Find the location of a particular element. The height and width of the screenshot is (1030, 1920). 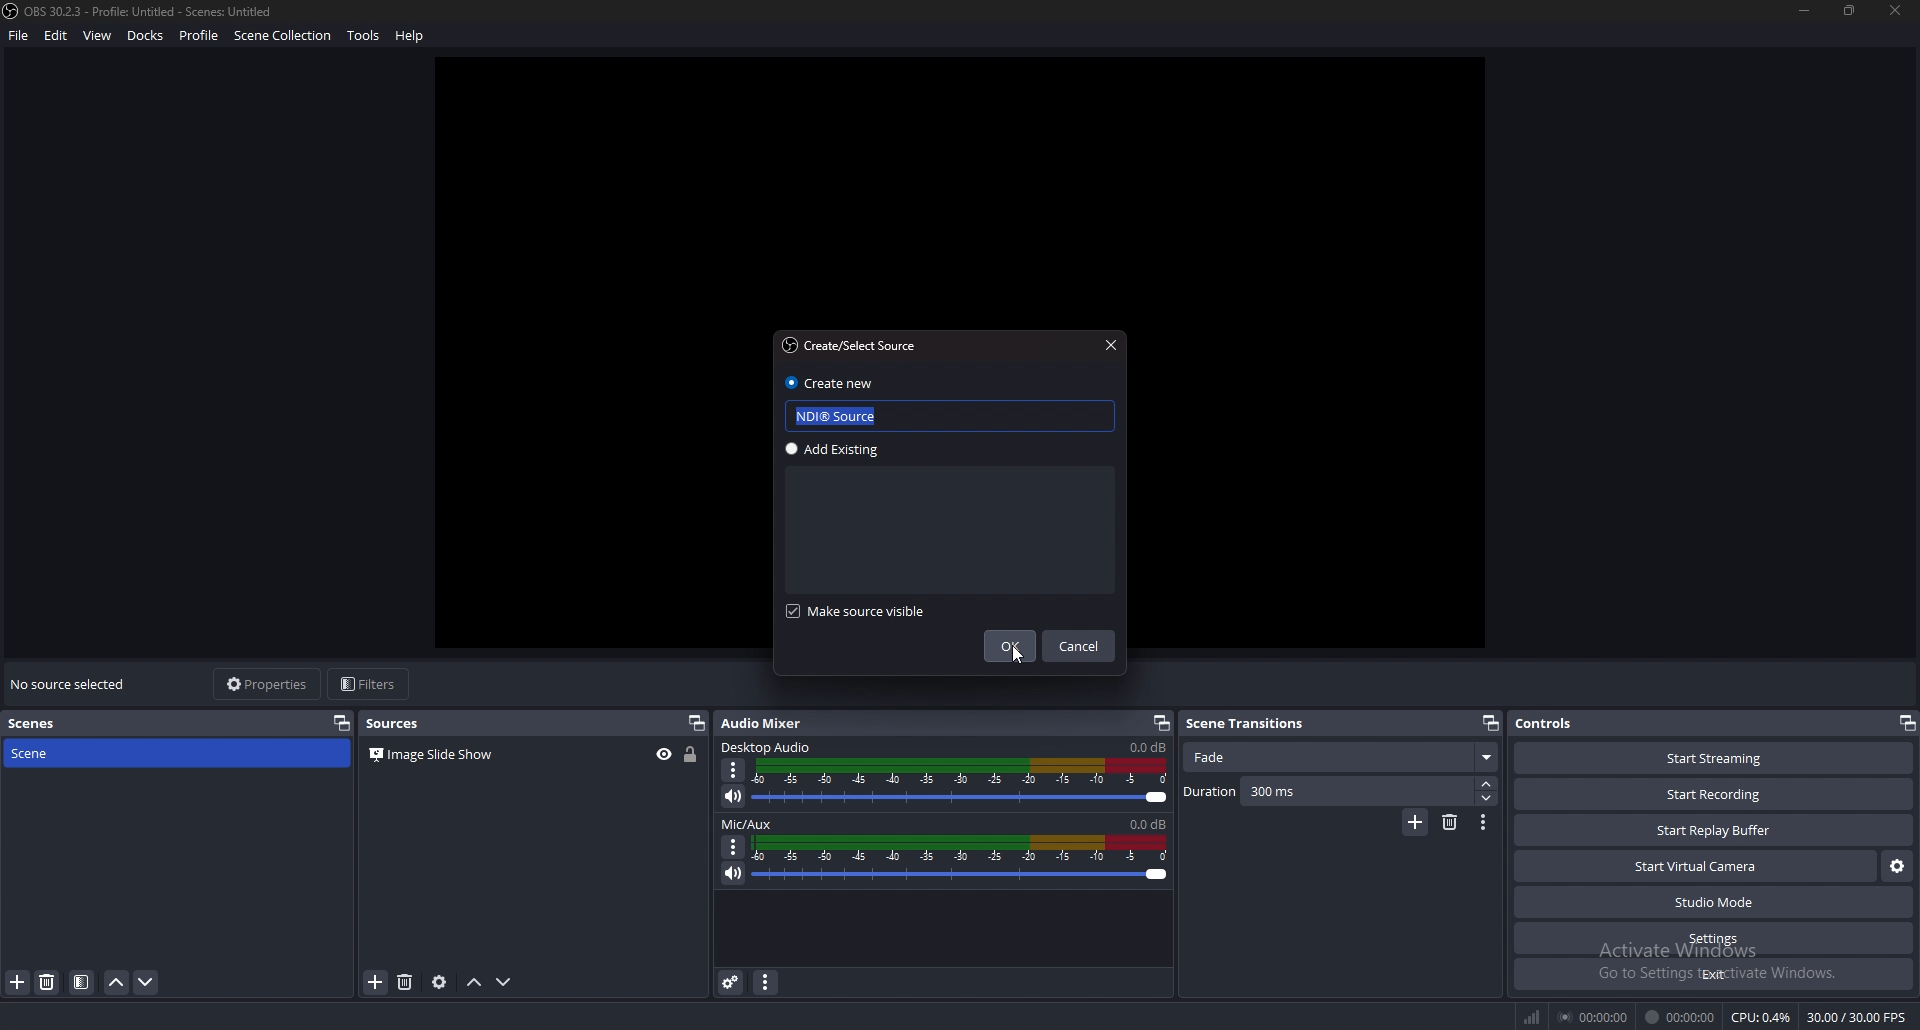

source is located at coordinates (441, 756).